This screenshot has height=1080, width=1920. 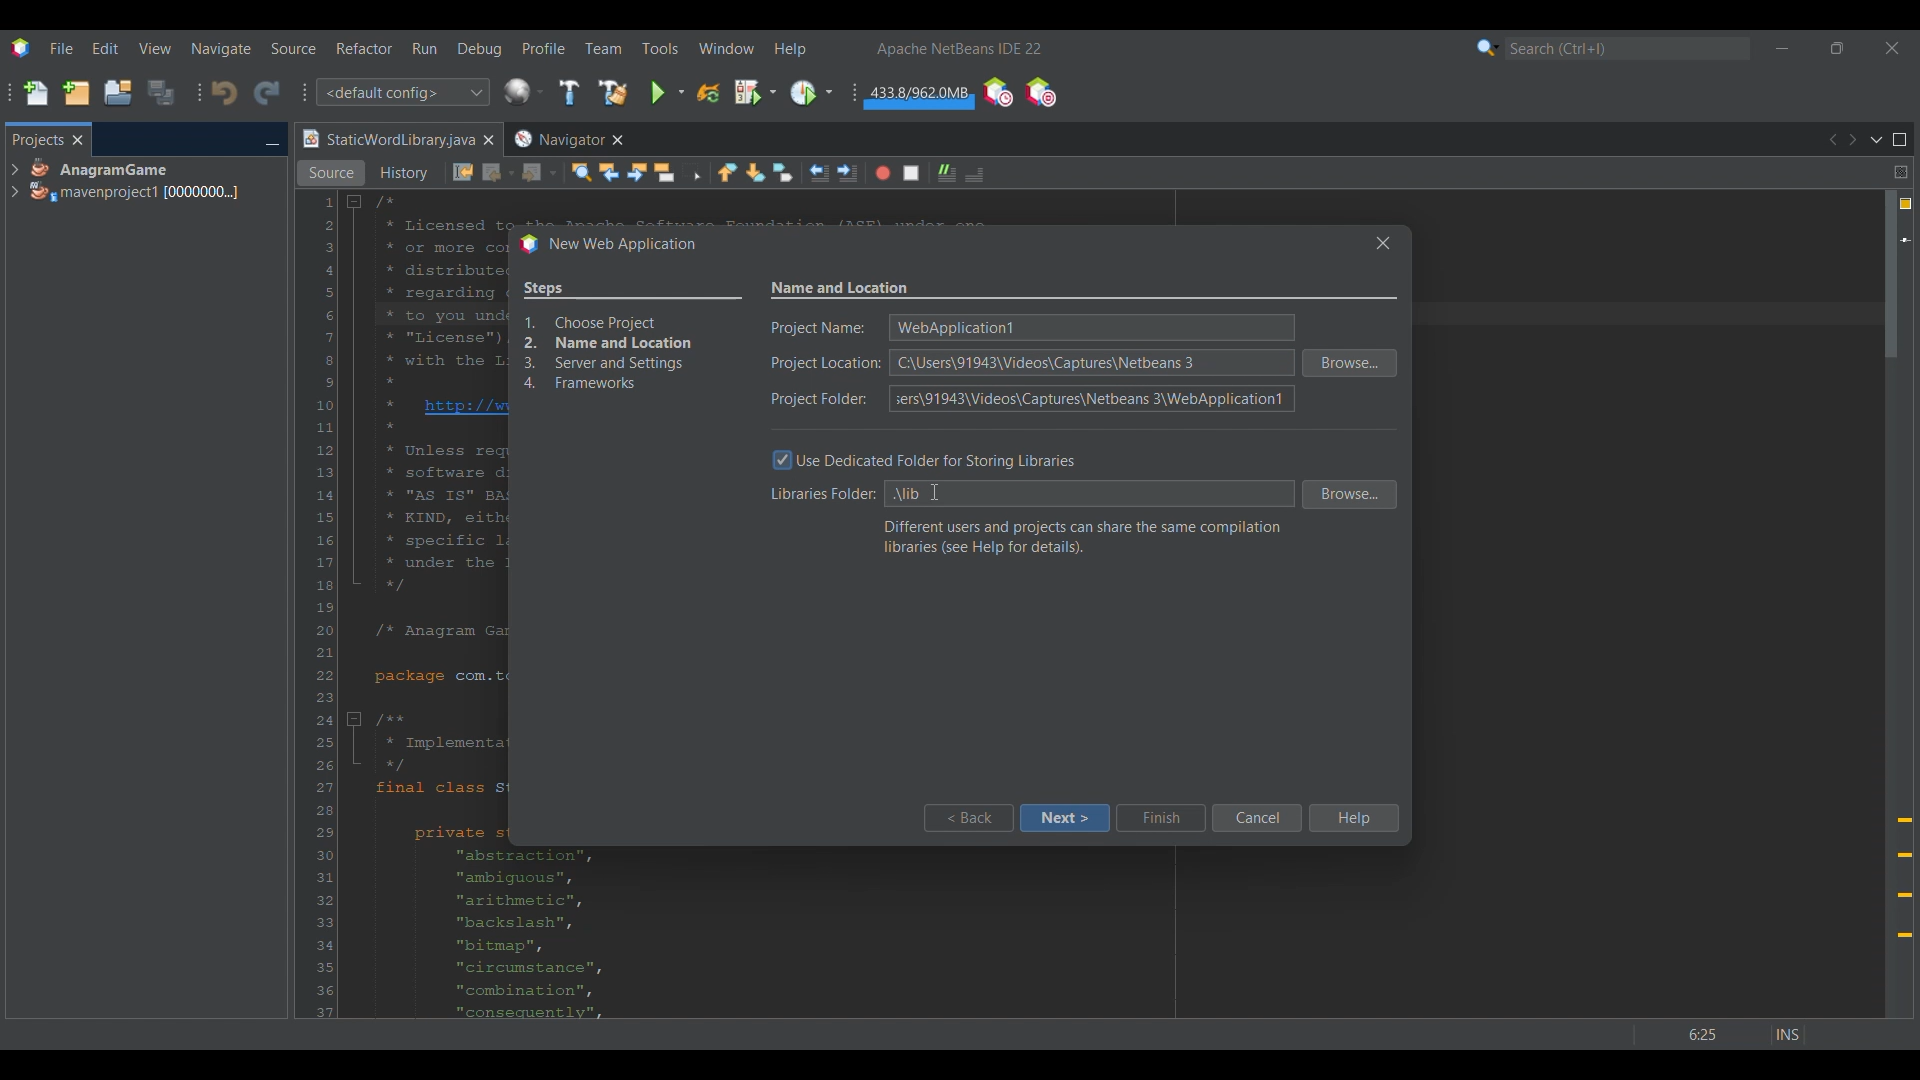 What do you see at coordinates (931, 493) in the screenshot?
I see `` at bounding box center [931, 493].